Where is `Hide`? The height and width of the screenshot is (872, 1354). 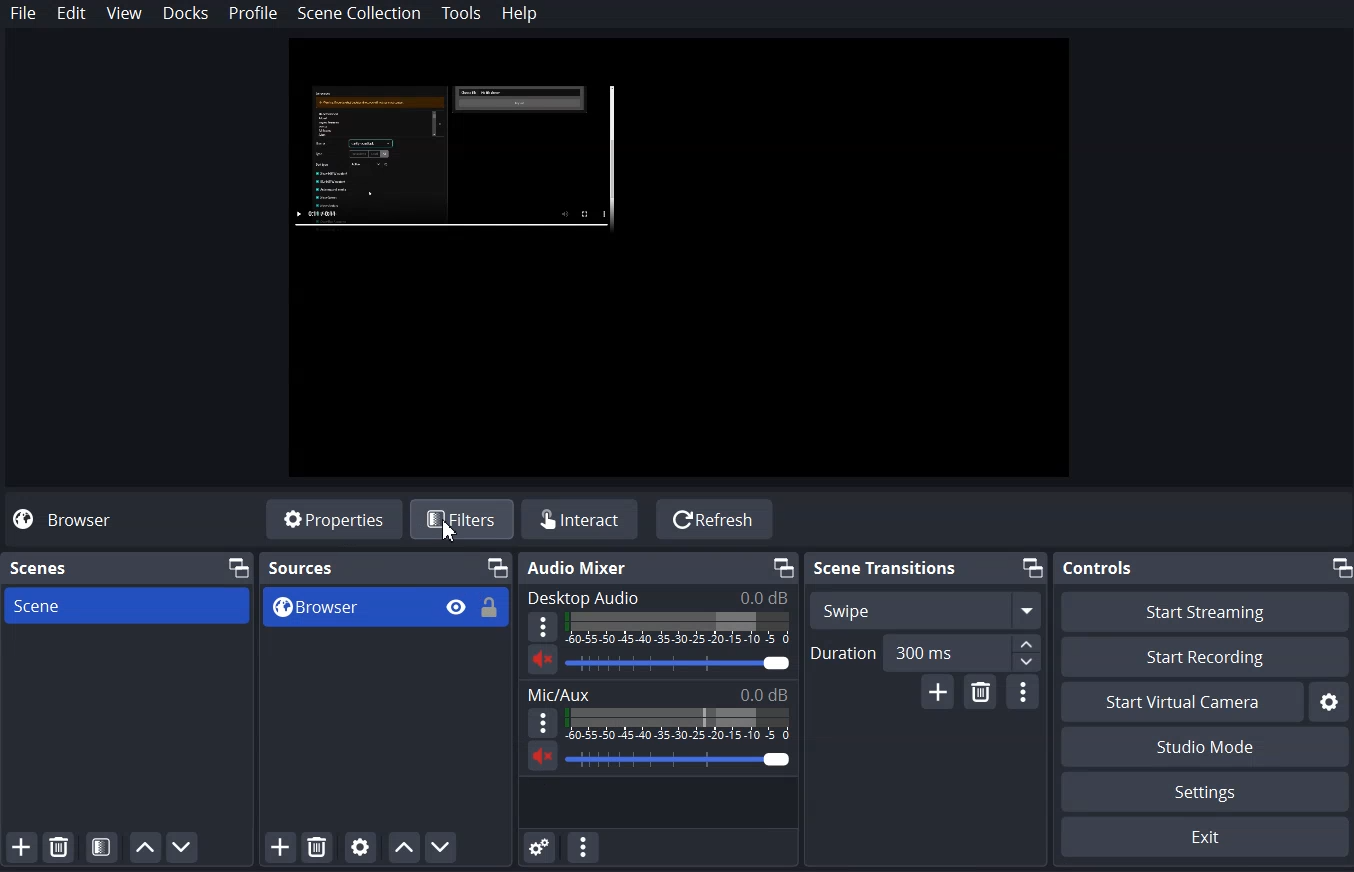 Hide is located at coordinates (456, 606).